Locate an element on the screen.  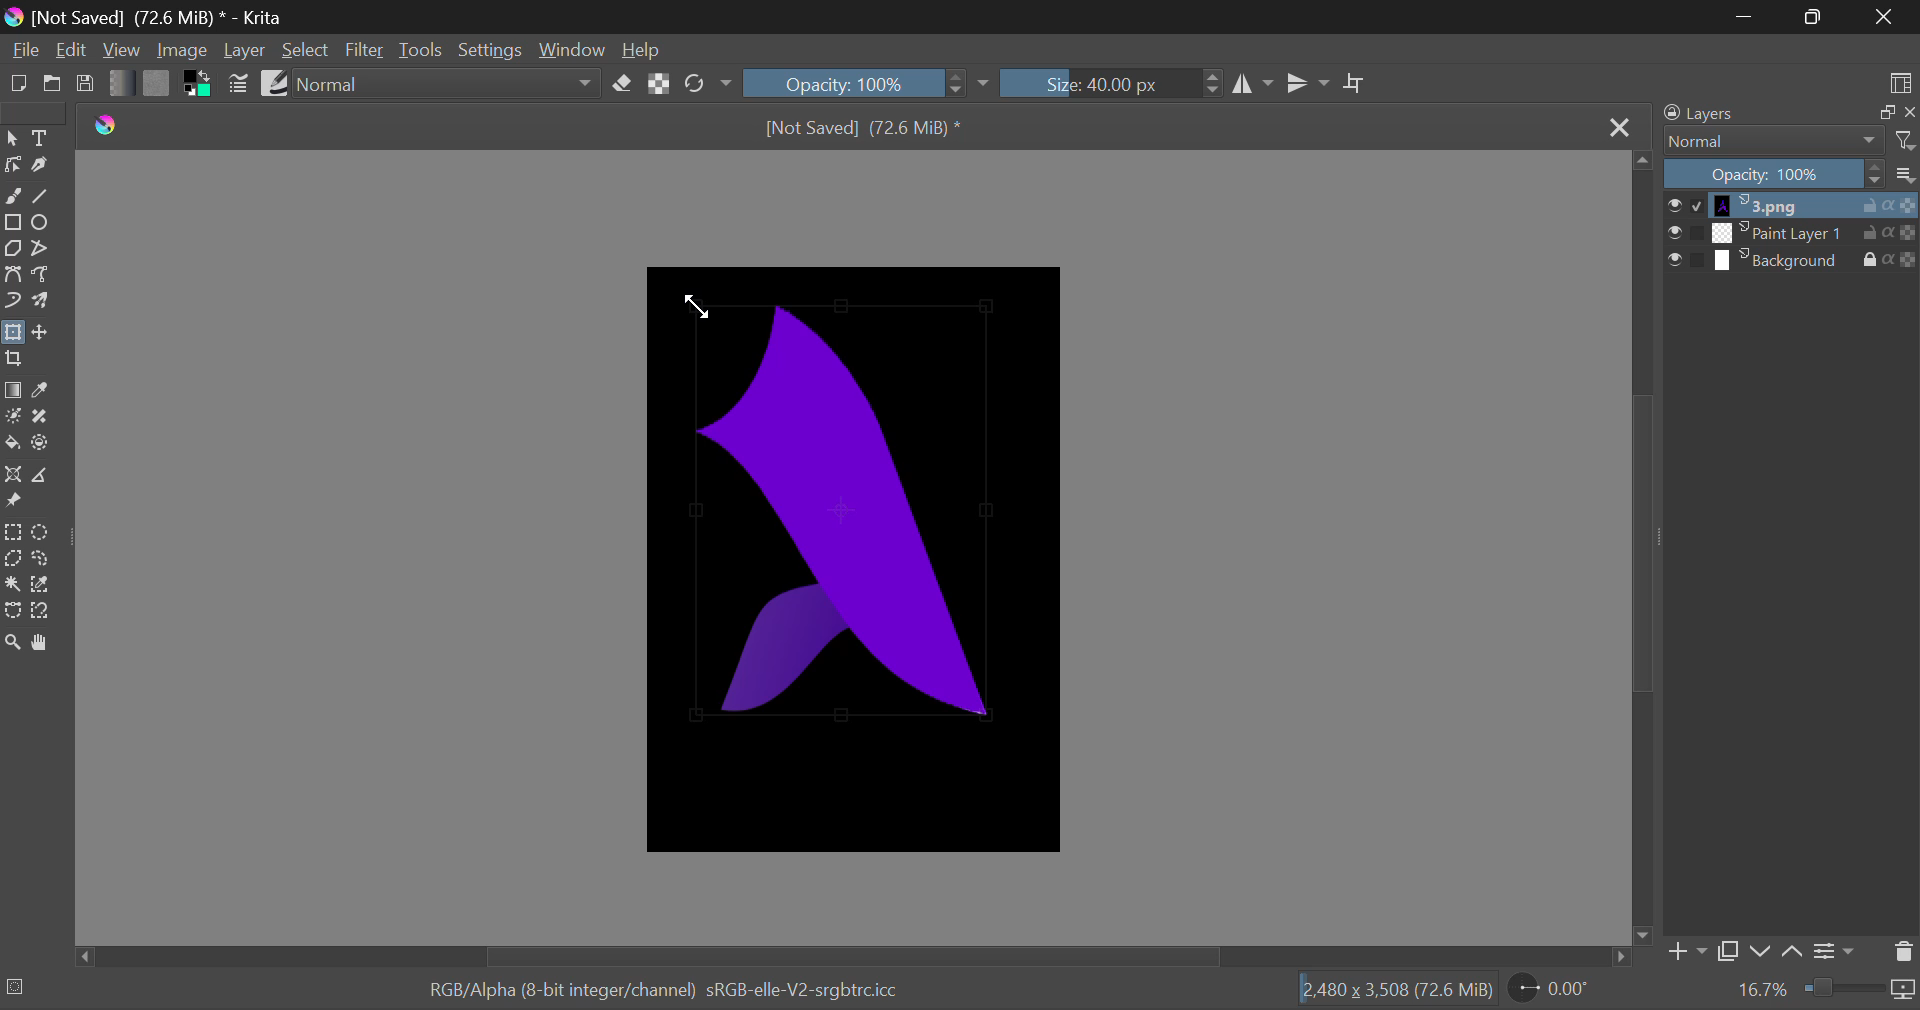
Settings is located at coordinates (487, 50).